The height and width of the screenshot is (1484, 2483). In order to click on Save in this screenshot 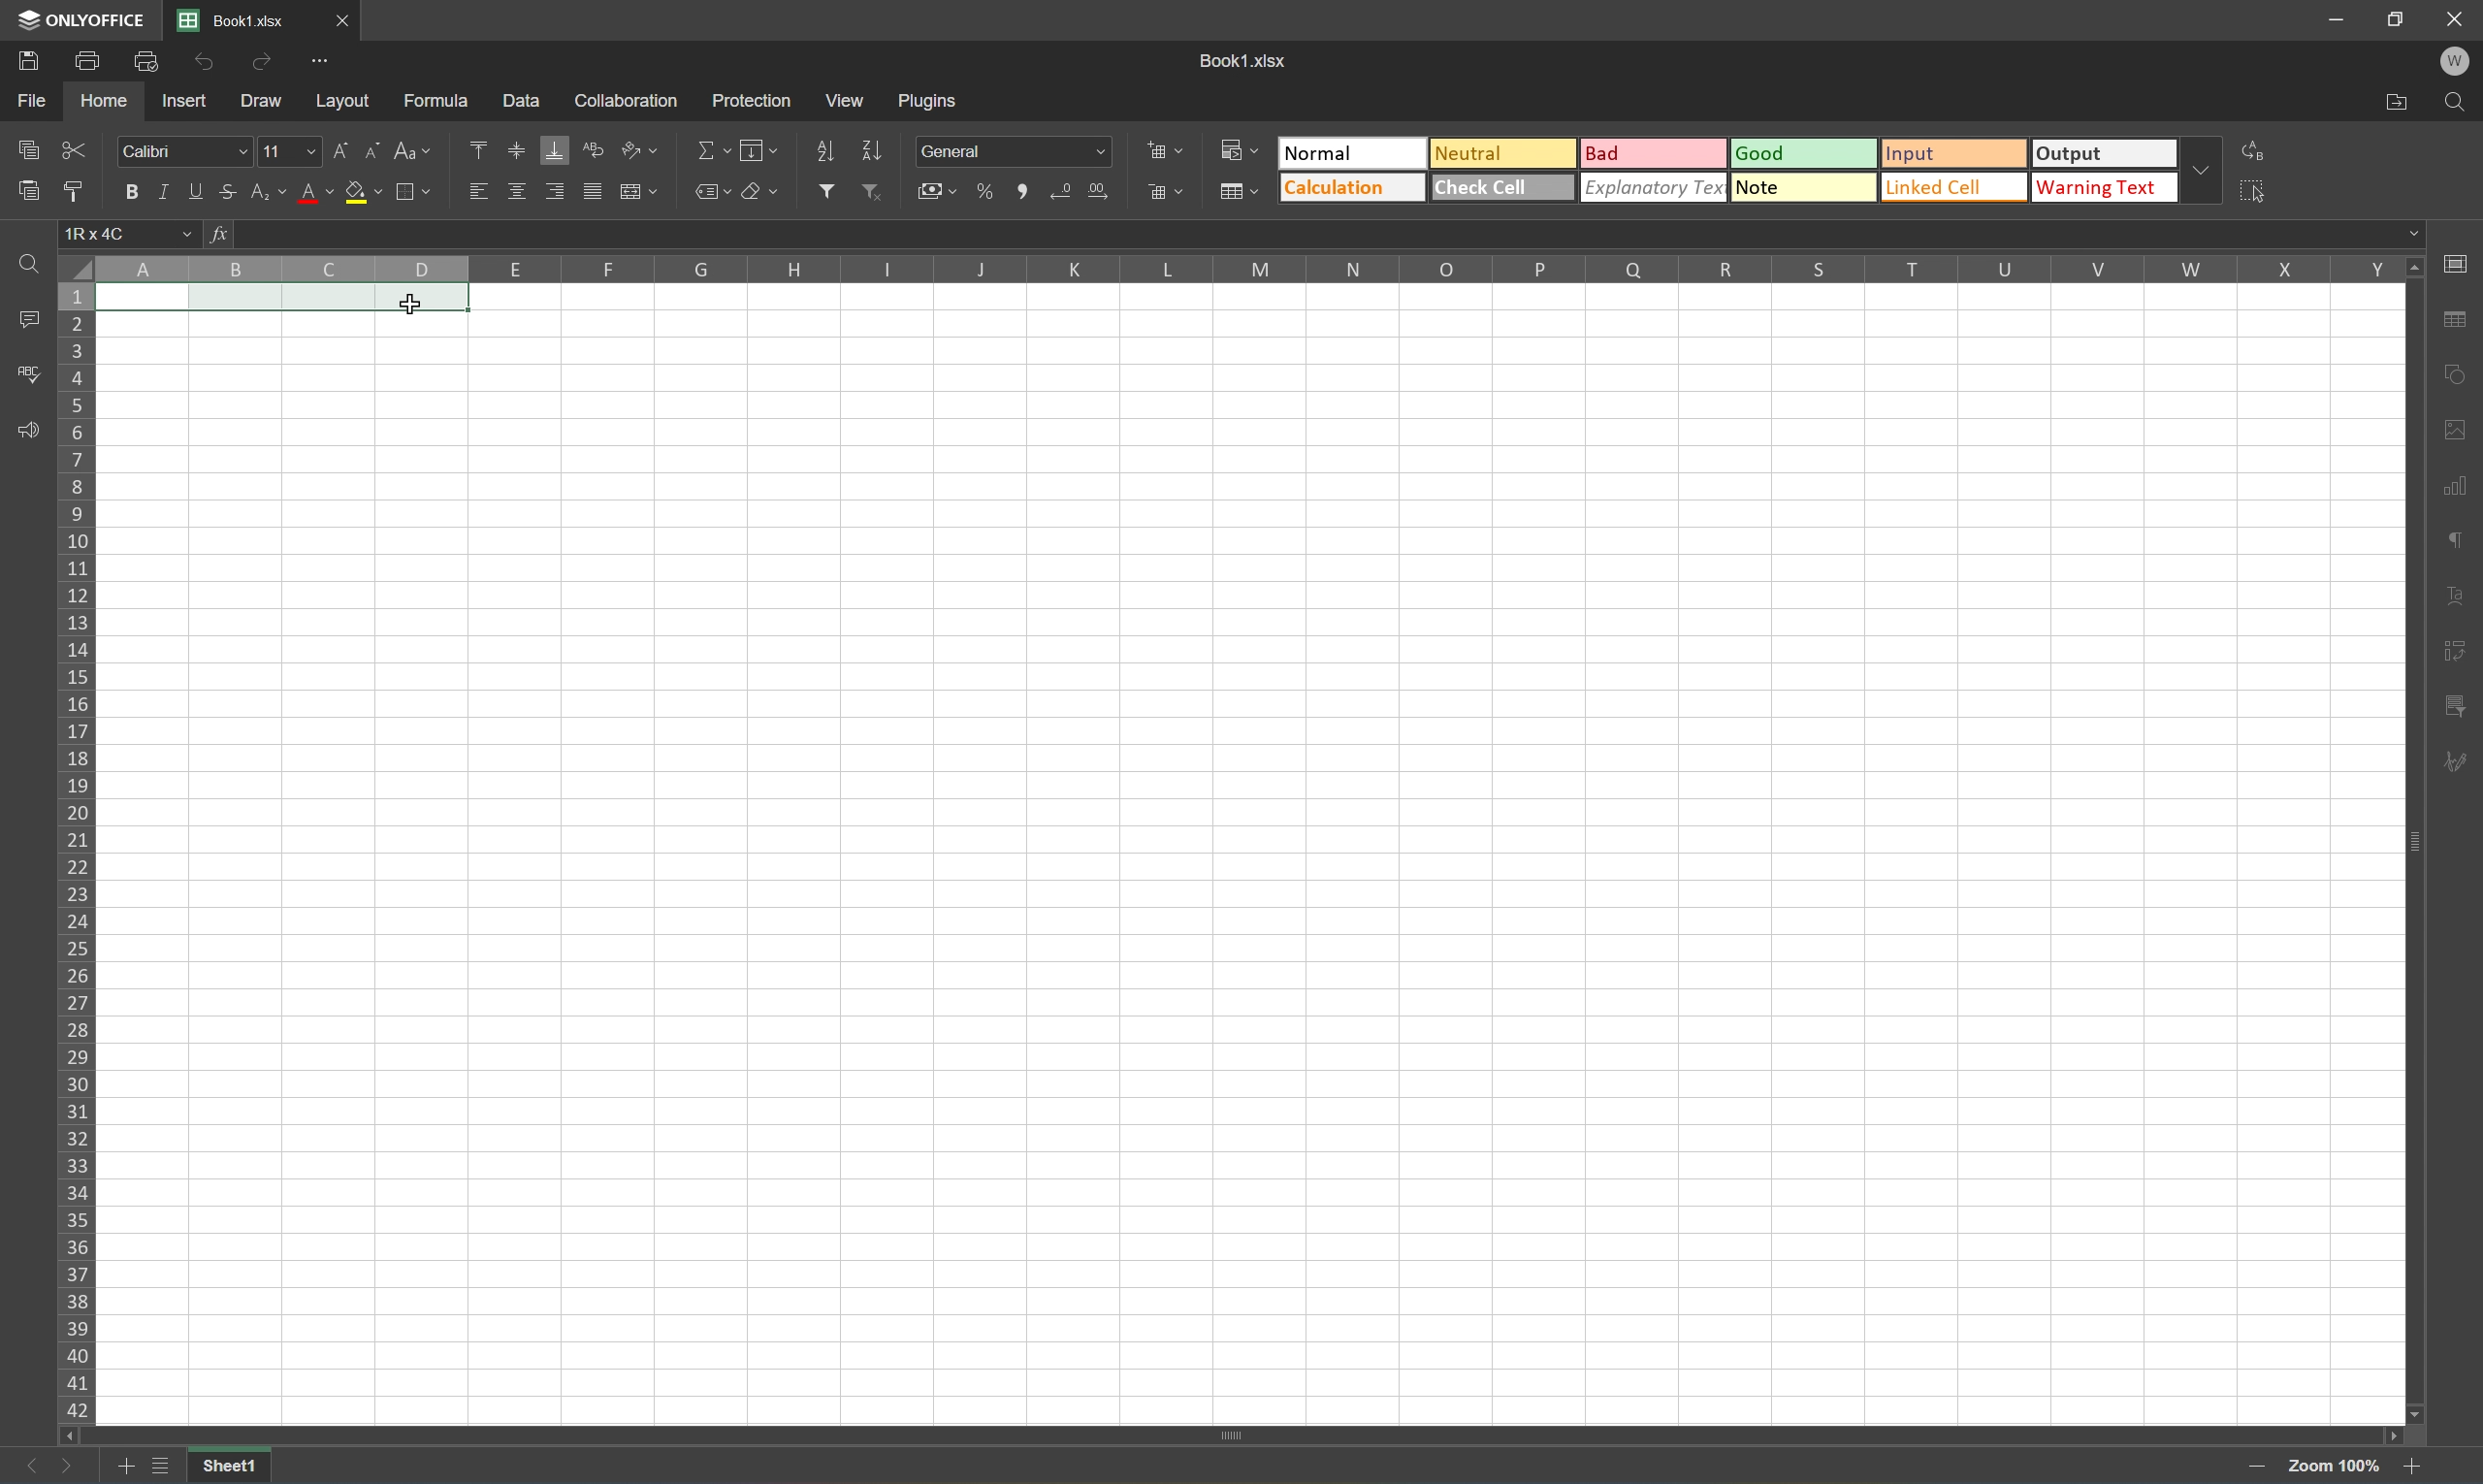, I will do `click(23, 63)`.